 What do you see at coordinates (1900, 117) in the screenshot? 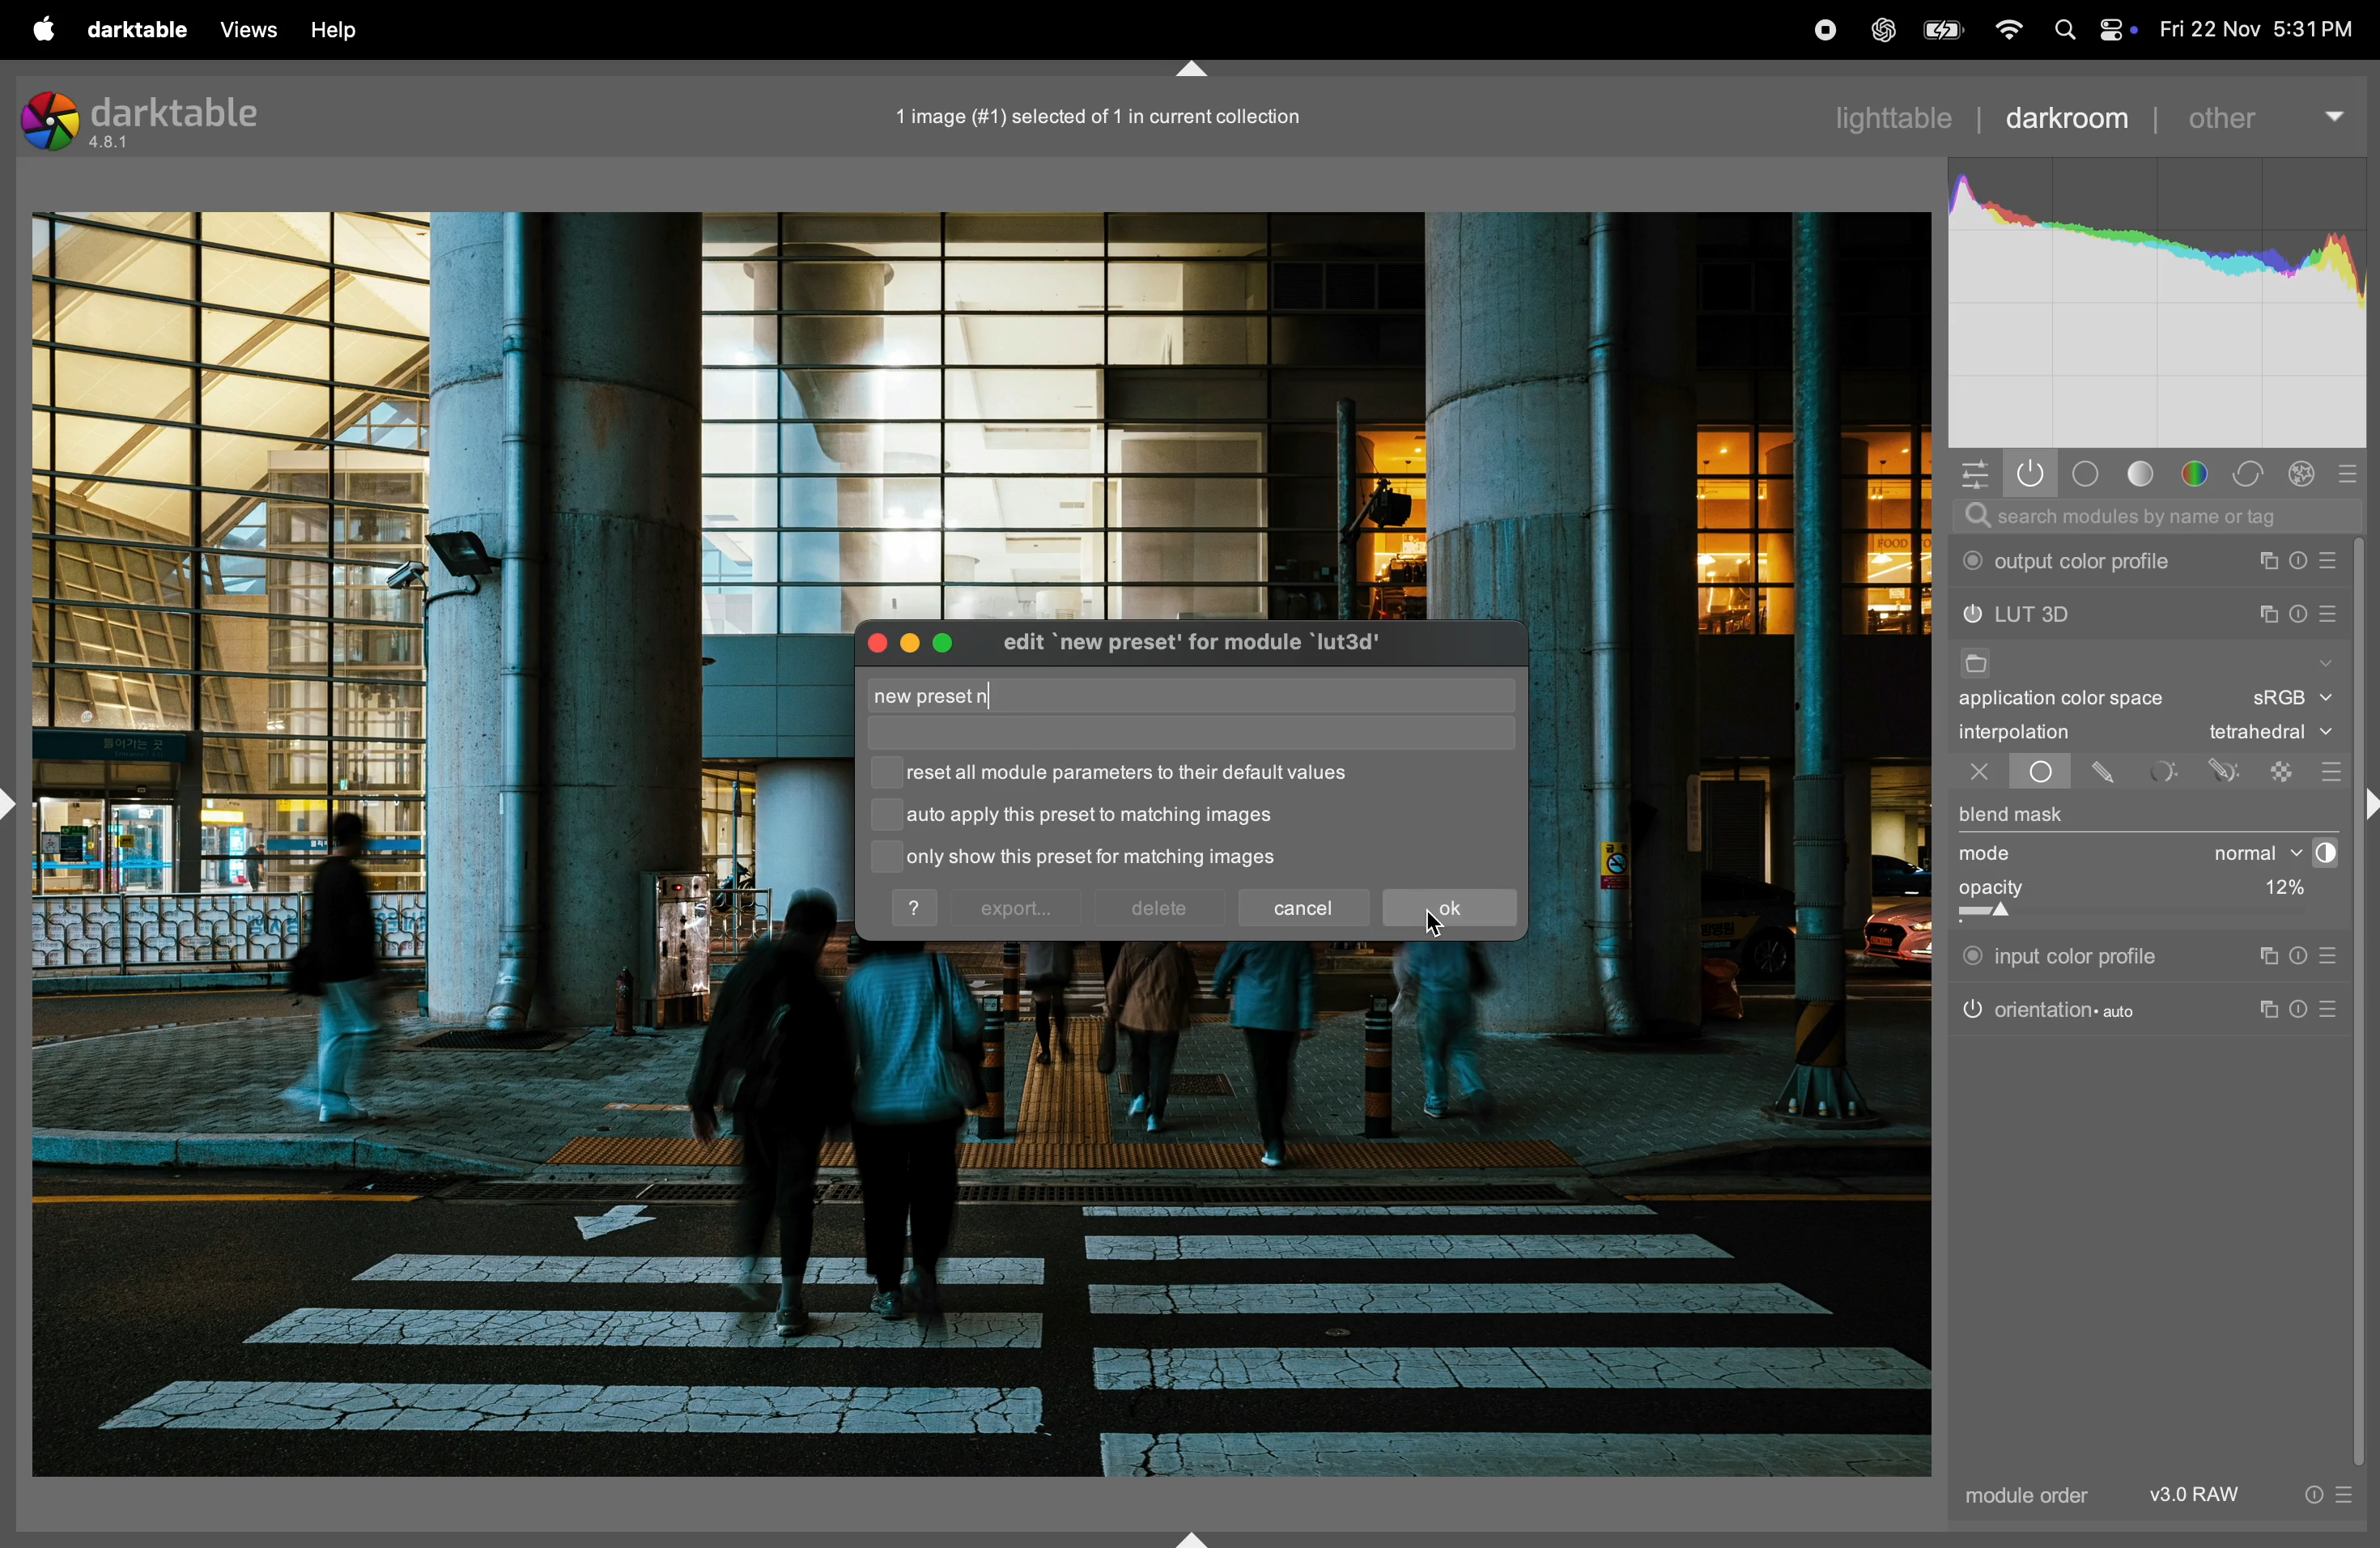
I see `lightable` at bounding box center [1900, 117].